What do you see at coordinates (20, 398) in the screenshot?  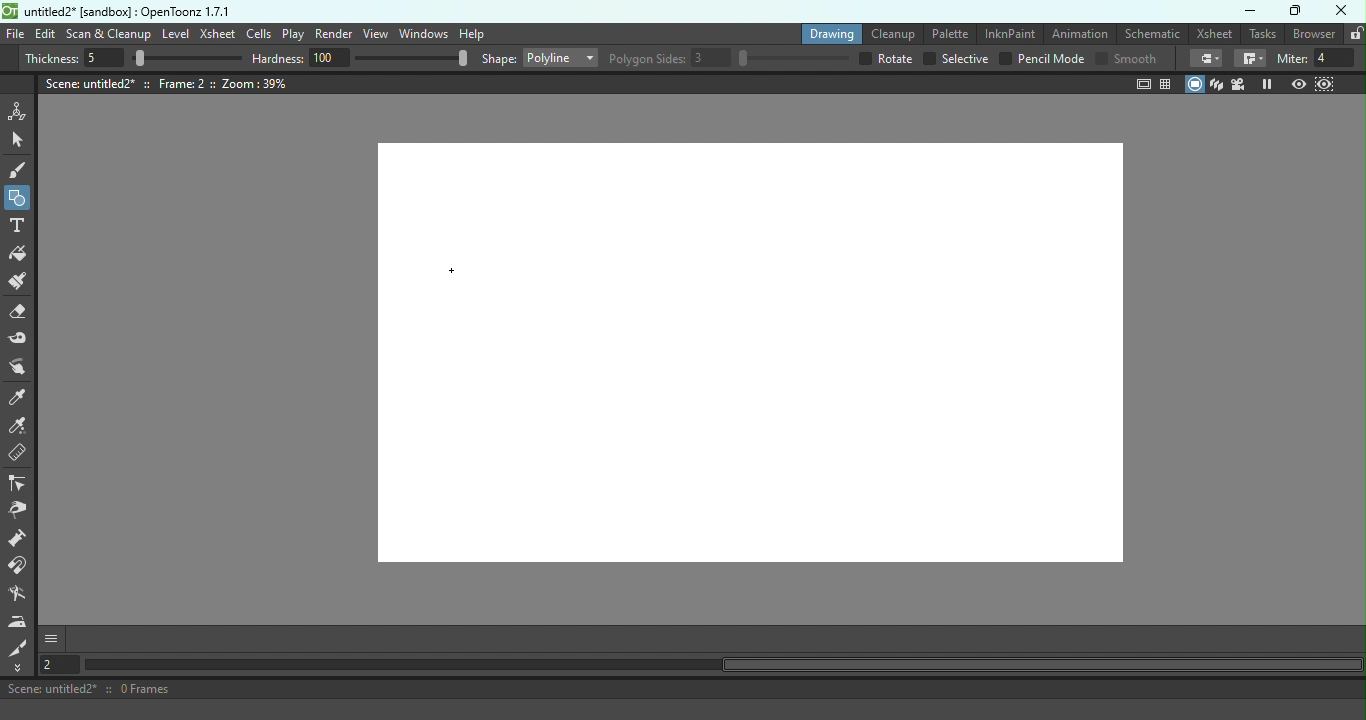 I see `Style picker tool` at bounding box center [20, 398].